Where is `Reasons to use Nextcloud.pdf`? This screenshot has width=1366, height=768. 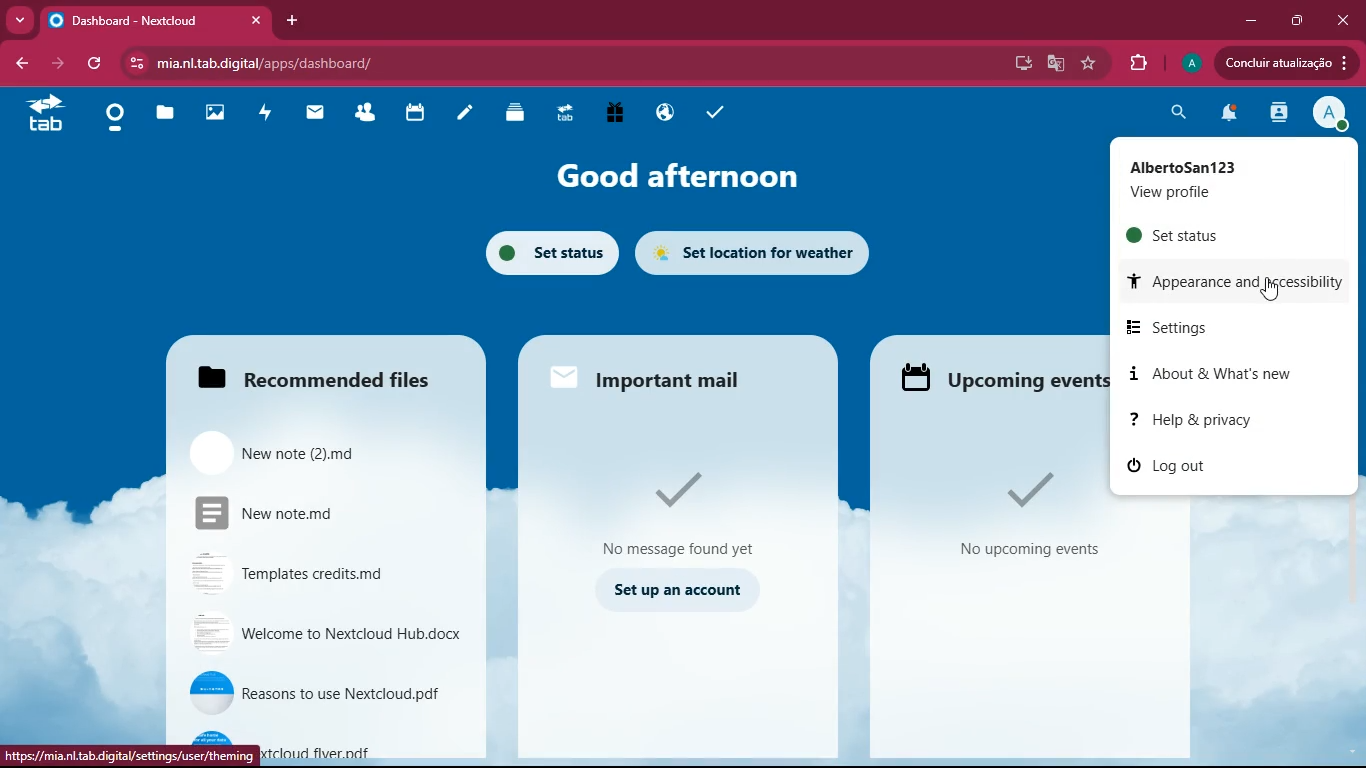
Reasons to use Nextcloud.pdf is located at coordinates (324, 692).